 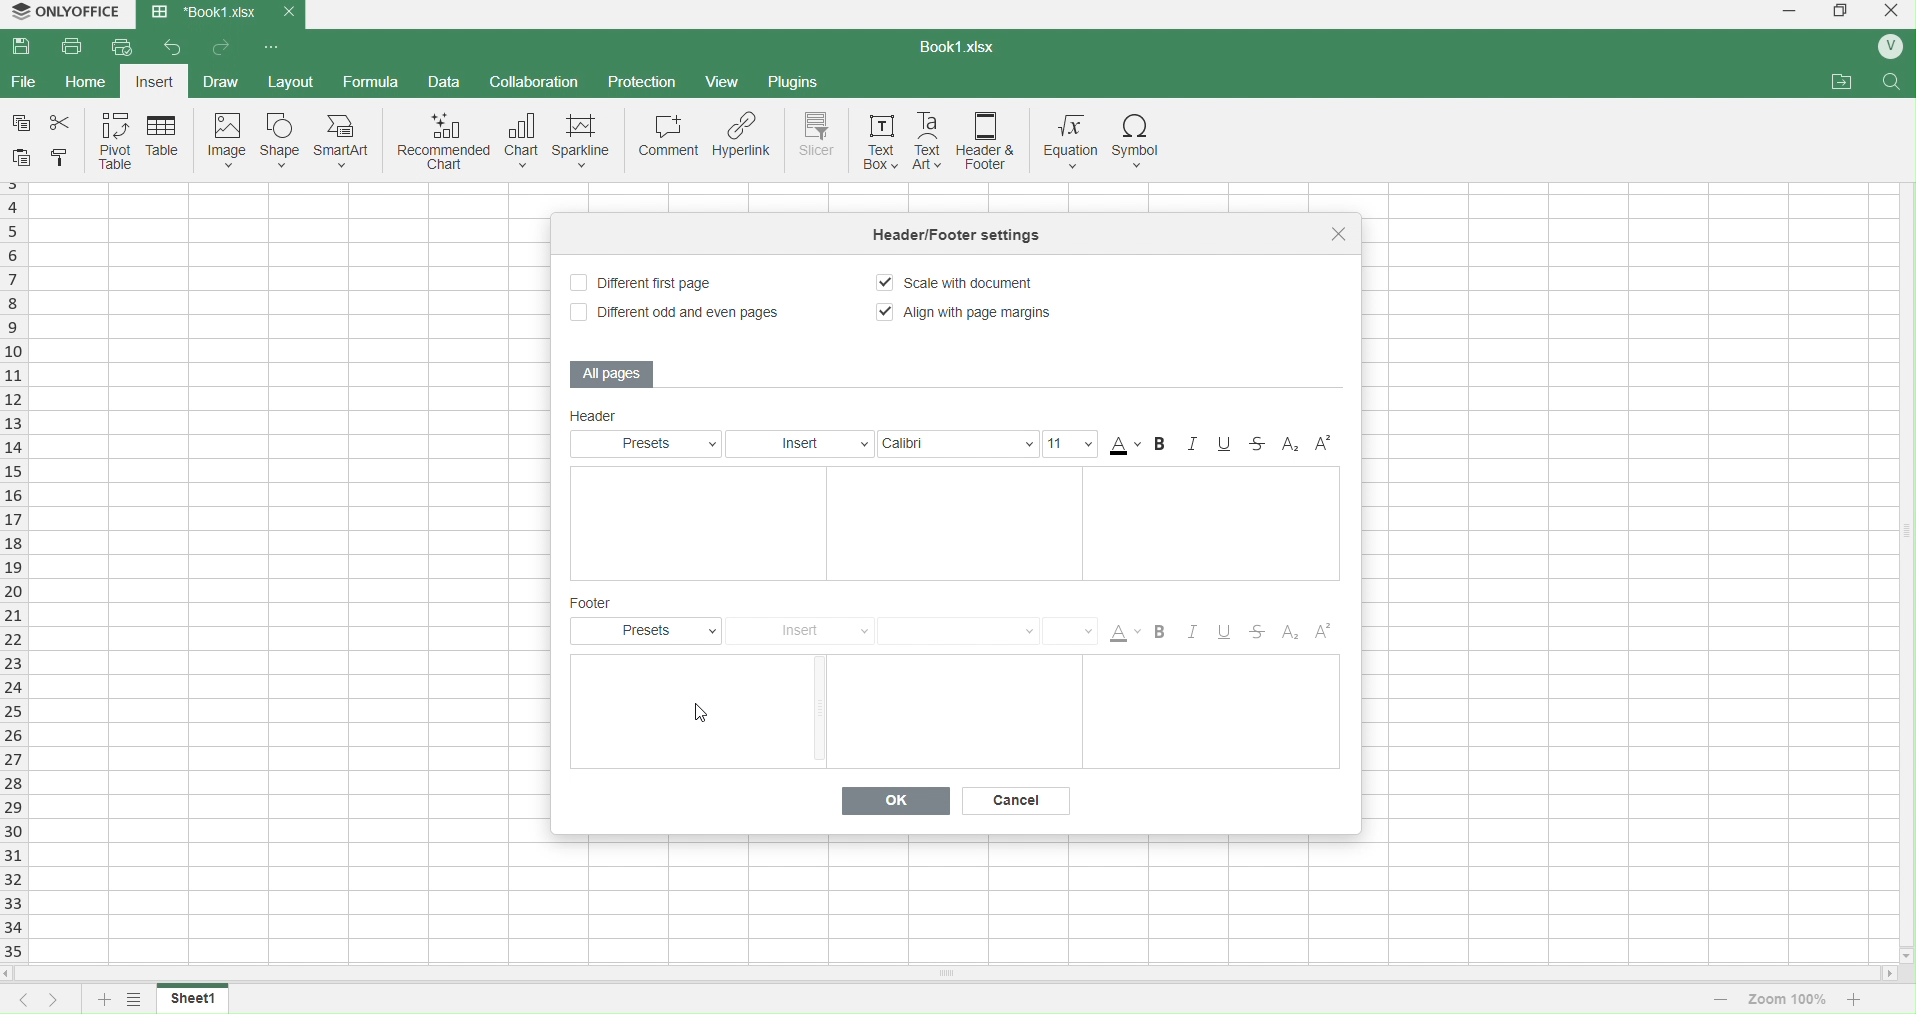 I want to click on Book1.xlsx, so click(x=202, y=14).